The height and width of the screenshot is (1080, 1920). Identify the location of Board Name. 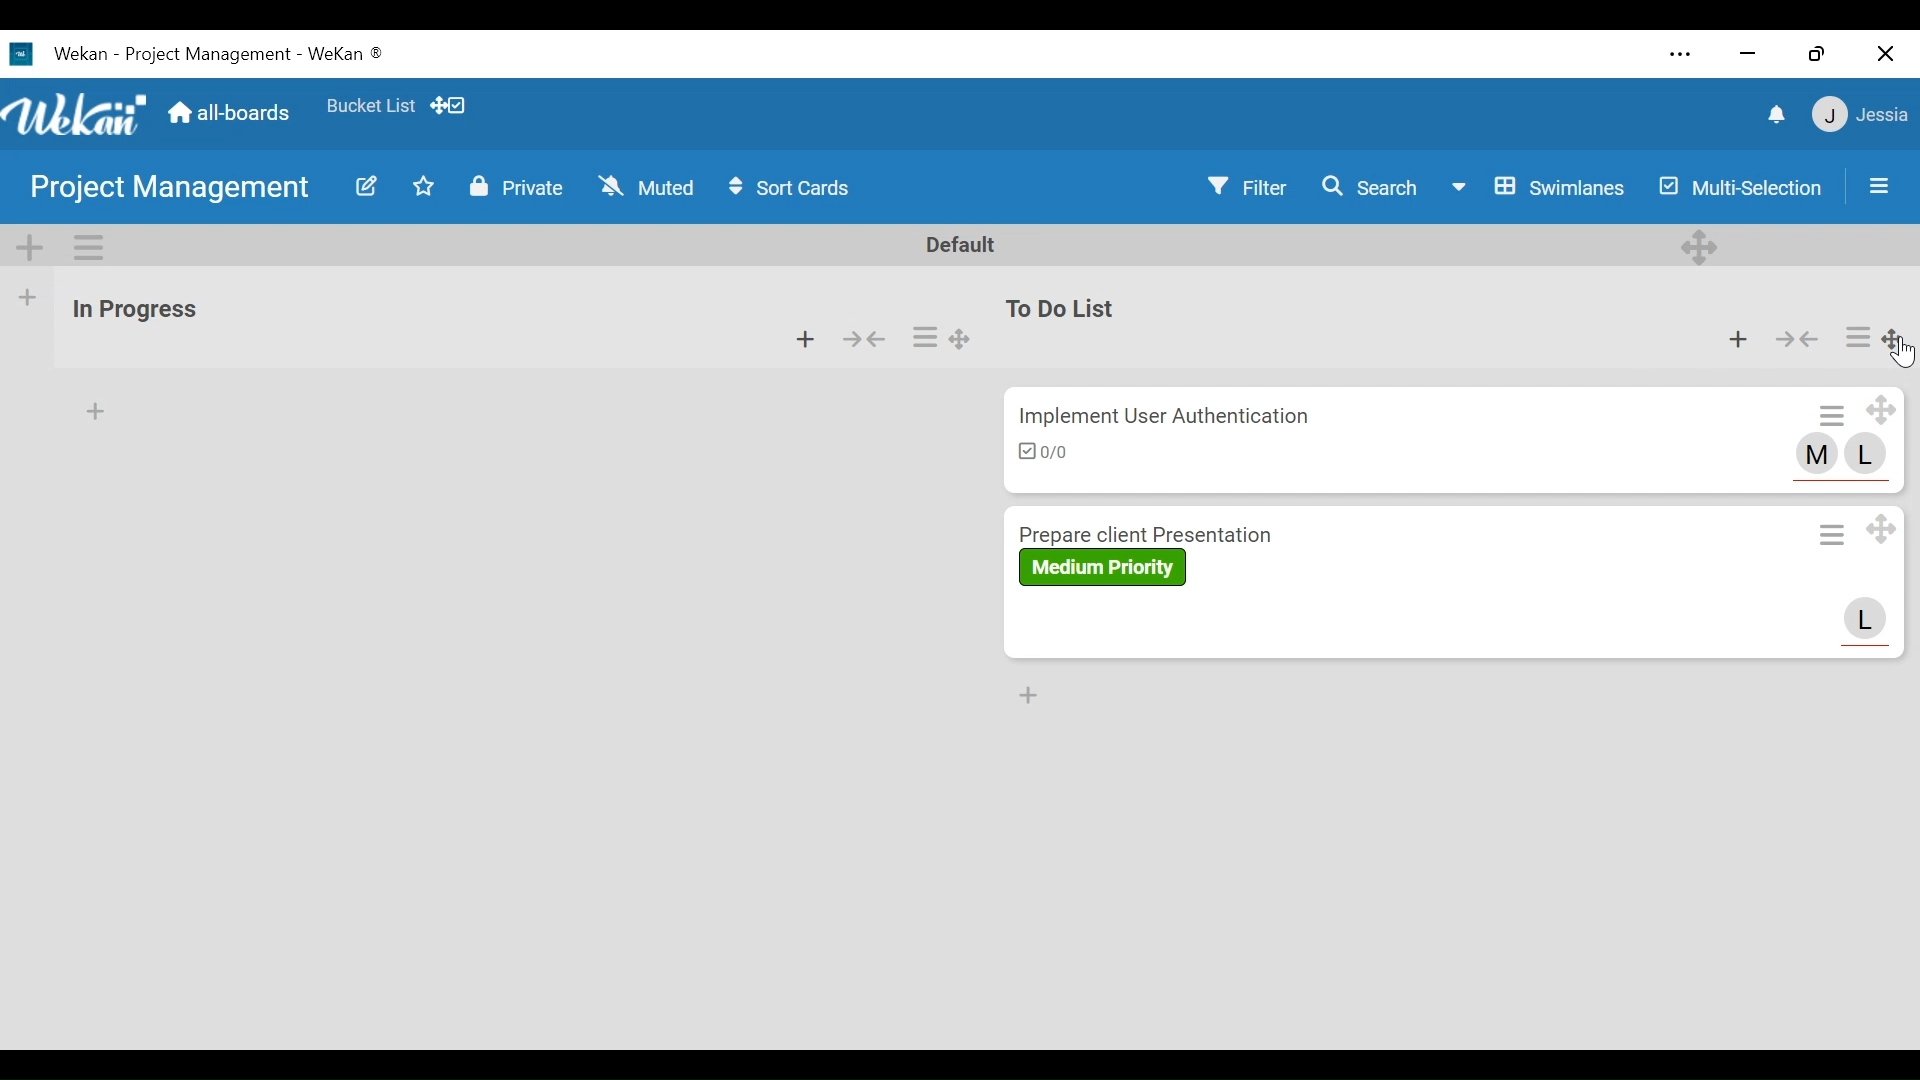
(171, 187).